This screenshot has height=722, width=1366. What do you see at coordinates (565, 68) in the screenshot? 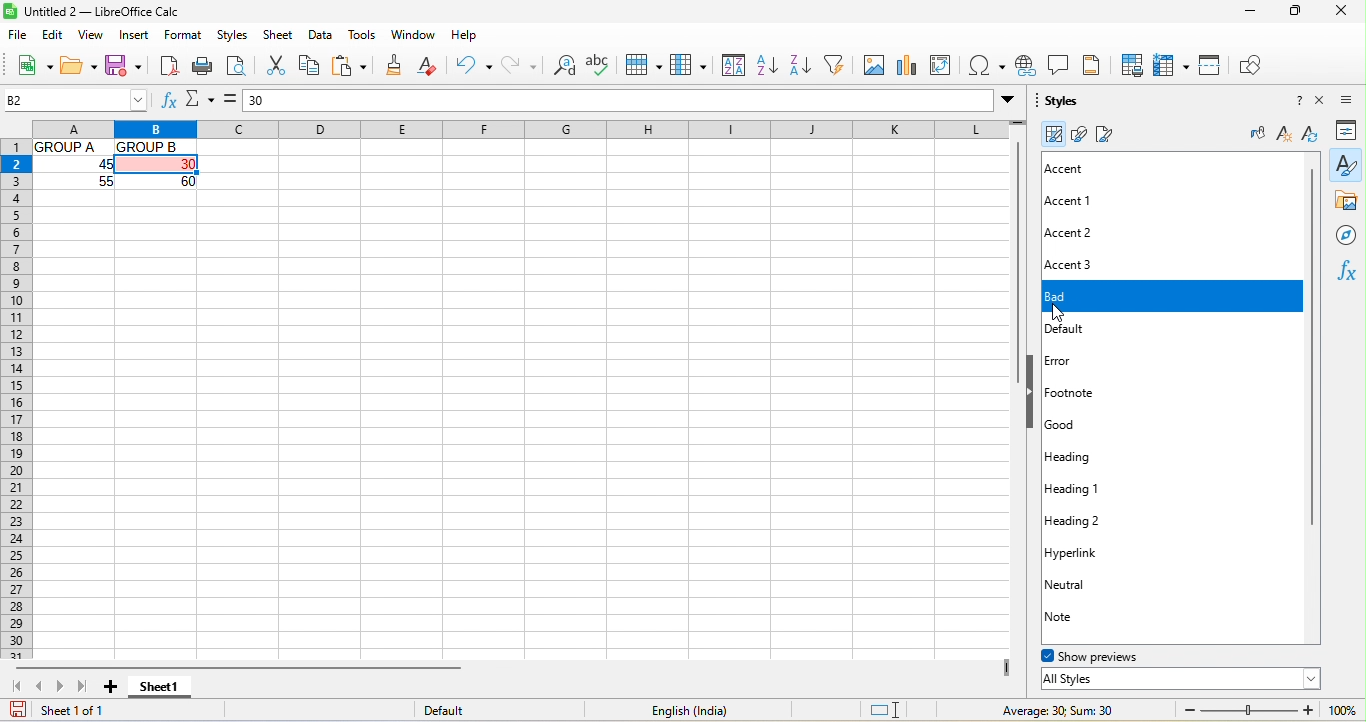
I see `find and replace` at bounding box center [565, 68].